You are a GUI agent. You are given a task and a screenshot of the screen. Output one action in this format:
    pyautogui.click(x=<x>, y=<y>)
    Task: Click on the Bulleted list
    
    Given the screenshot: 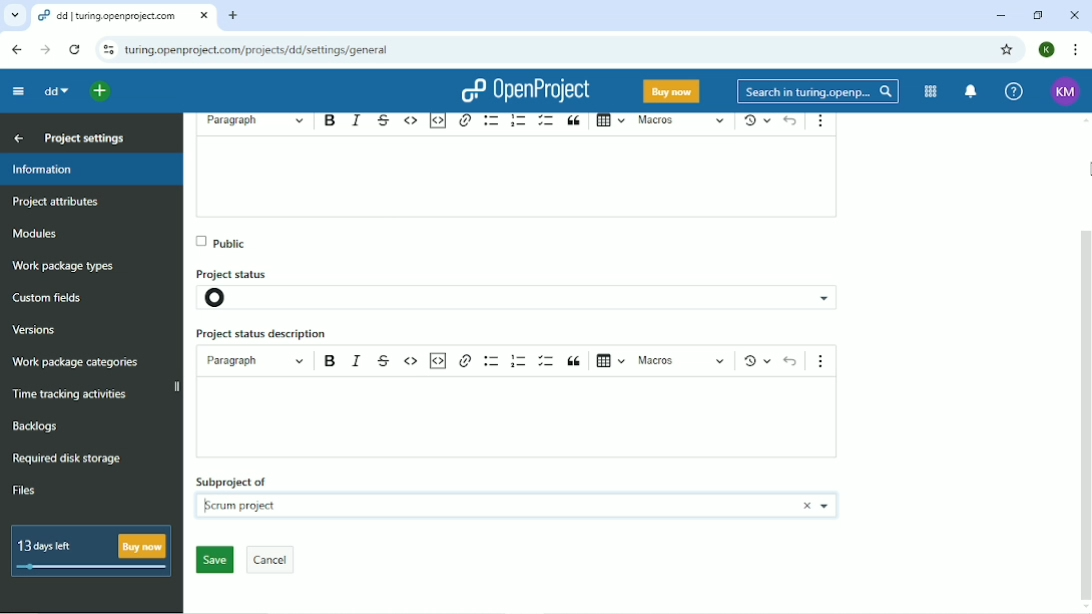 What is the action you would take?
    pyautogui.click(x=491, y=361)
    